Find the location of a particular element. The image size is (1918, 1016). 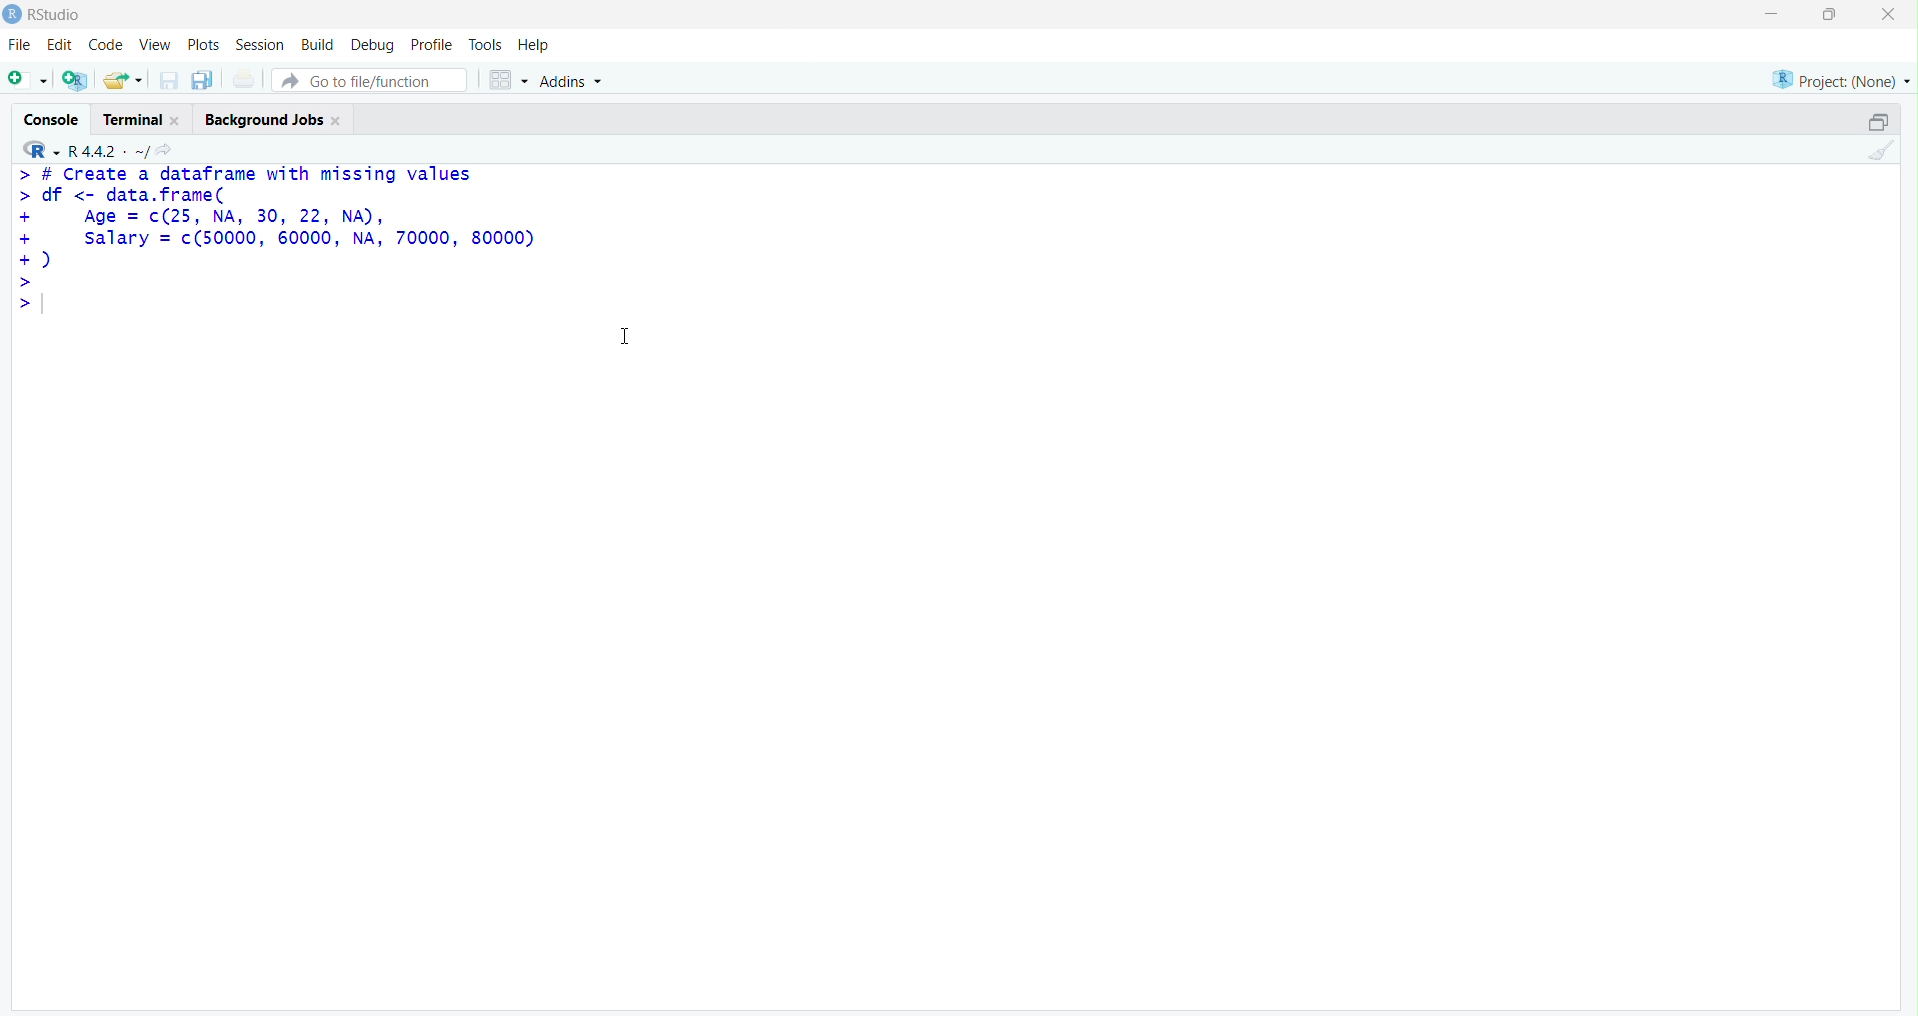

Clear Console (Ctrl + L) is located at coordinates (1878, 153).